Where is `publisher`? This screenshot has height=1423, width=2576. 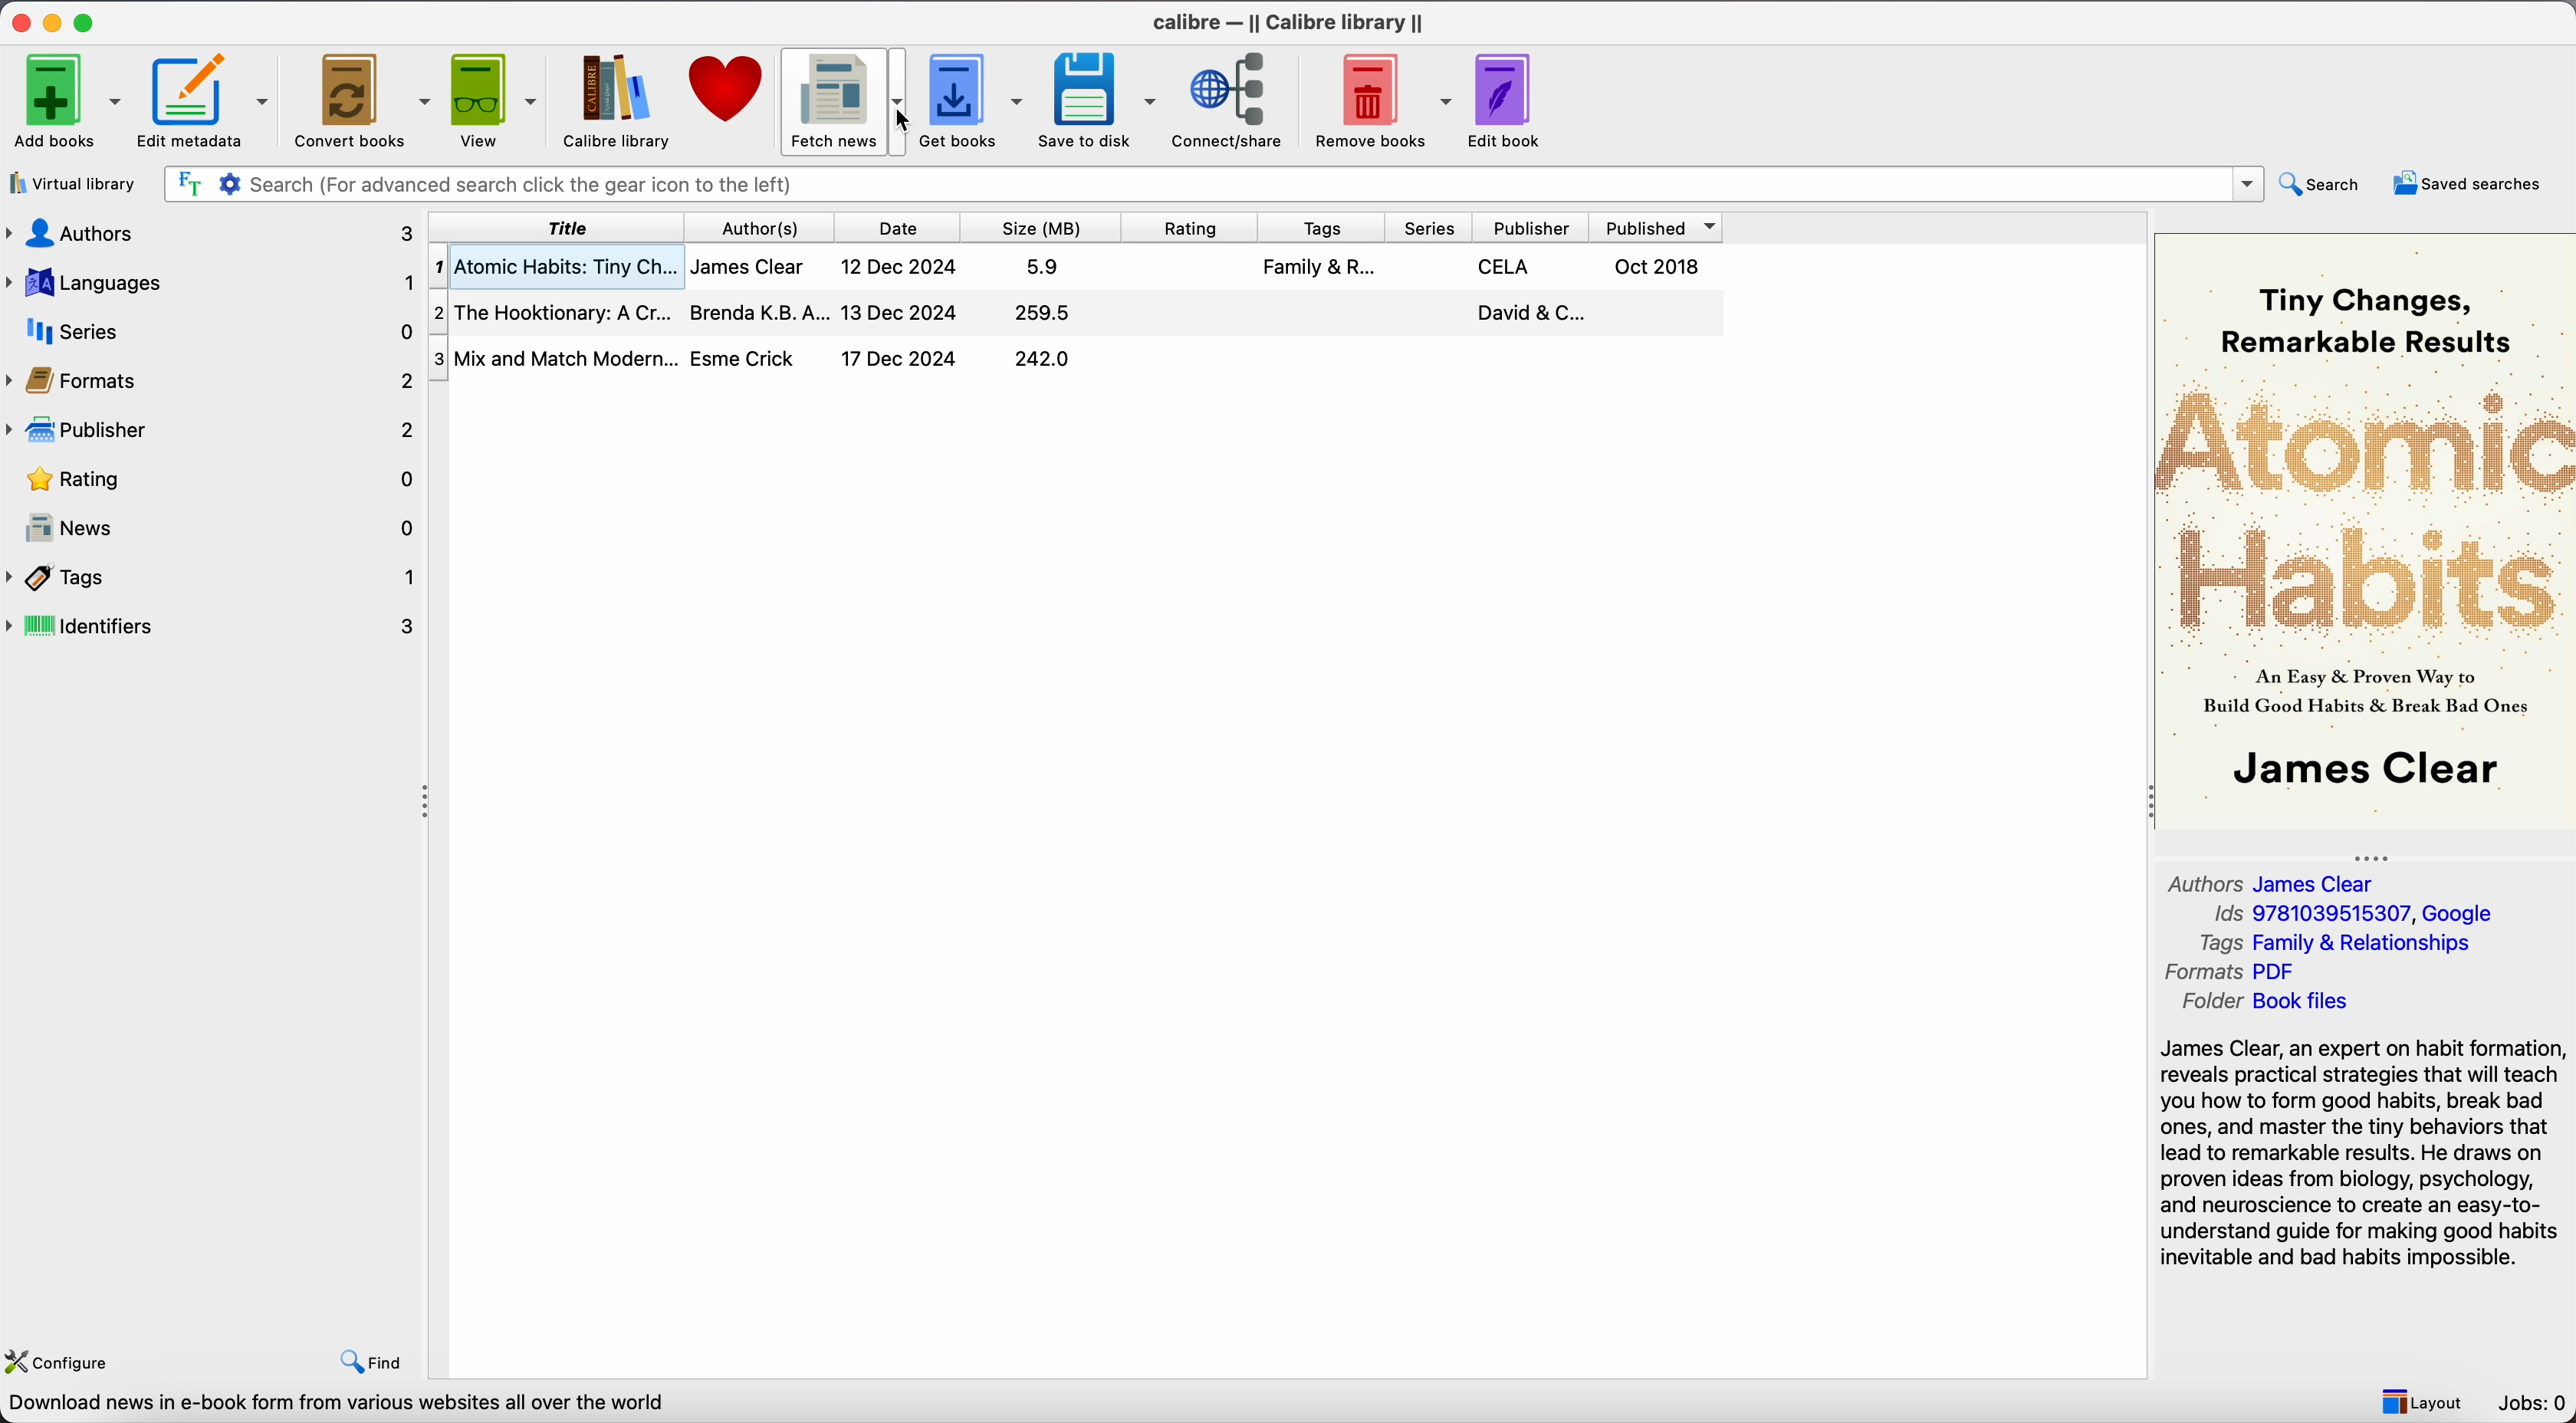
publisher is located at coordinates (208, 430).